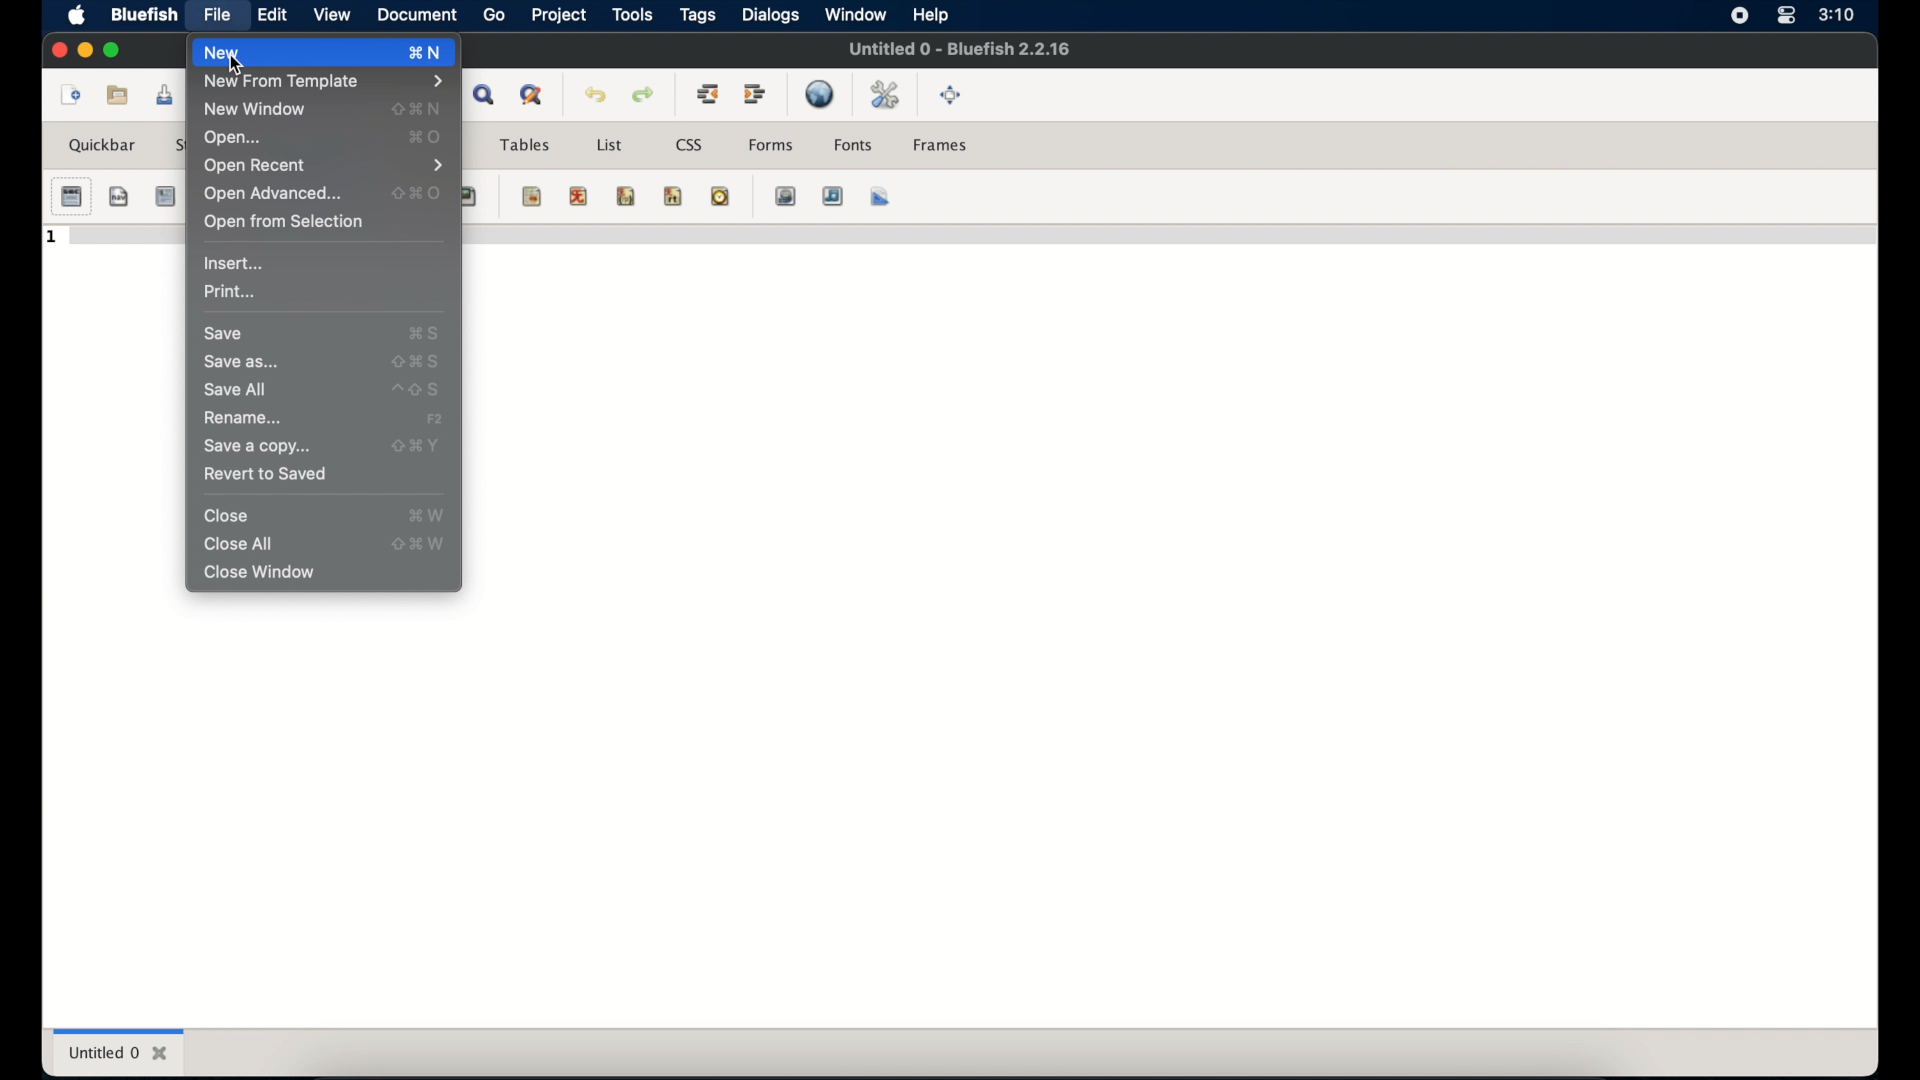 Image resolution: width=1920 pixels, height=1080 pixels. I want to click on tables, so click(525, 145).